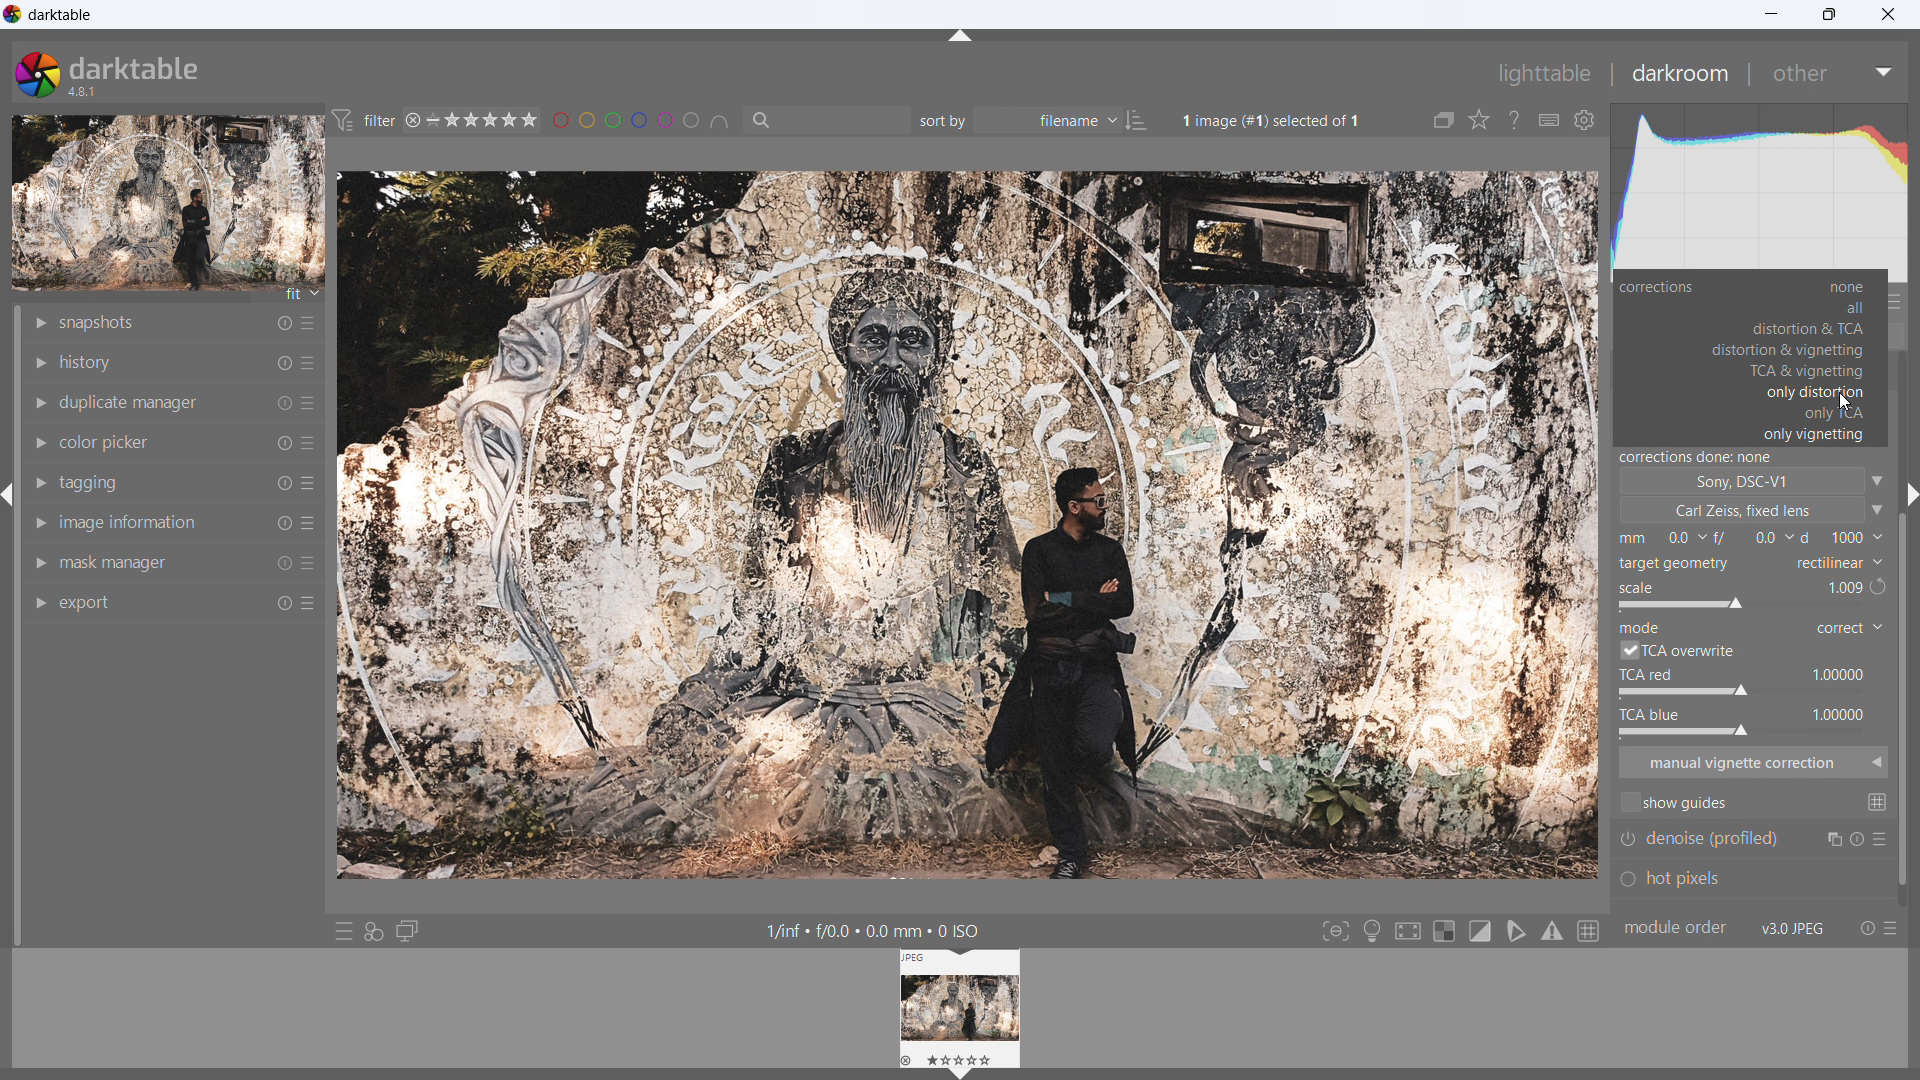 The width and height of the screenshot is (1920, 1080). What do you see at coordinates (1773, 14) in the screenshot?
I see `minimize` at bounding box center [1773, 14].